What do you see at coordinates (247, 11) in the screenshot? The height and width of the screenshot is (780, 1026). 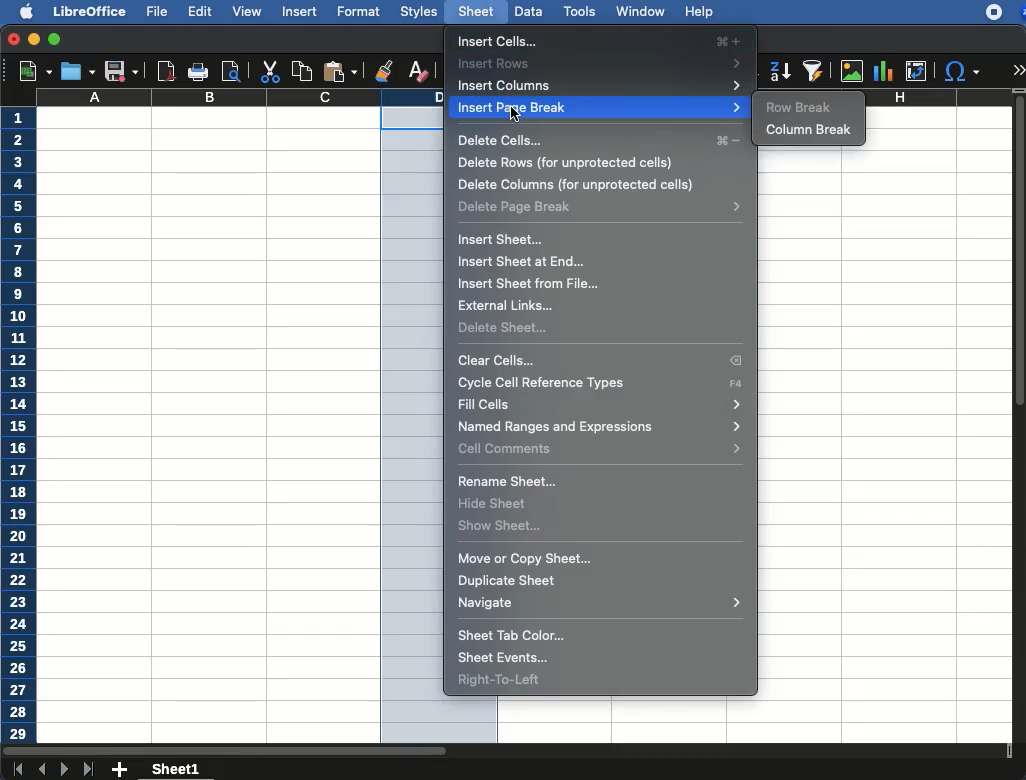 I see `view` at bounding box center [247, 11].